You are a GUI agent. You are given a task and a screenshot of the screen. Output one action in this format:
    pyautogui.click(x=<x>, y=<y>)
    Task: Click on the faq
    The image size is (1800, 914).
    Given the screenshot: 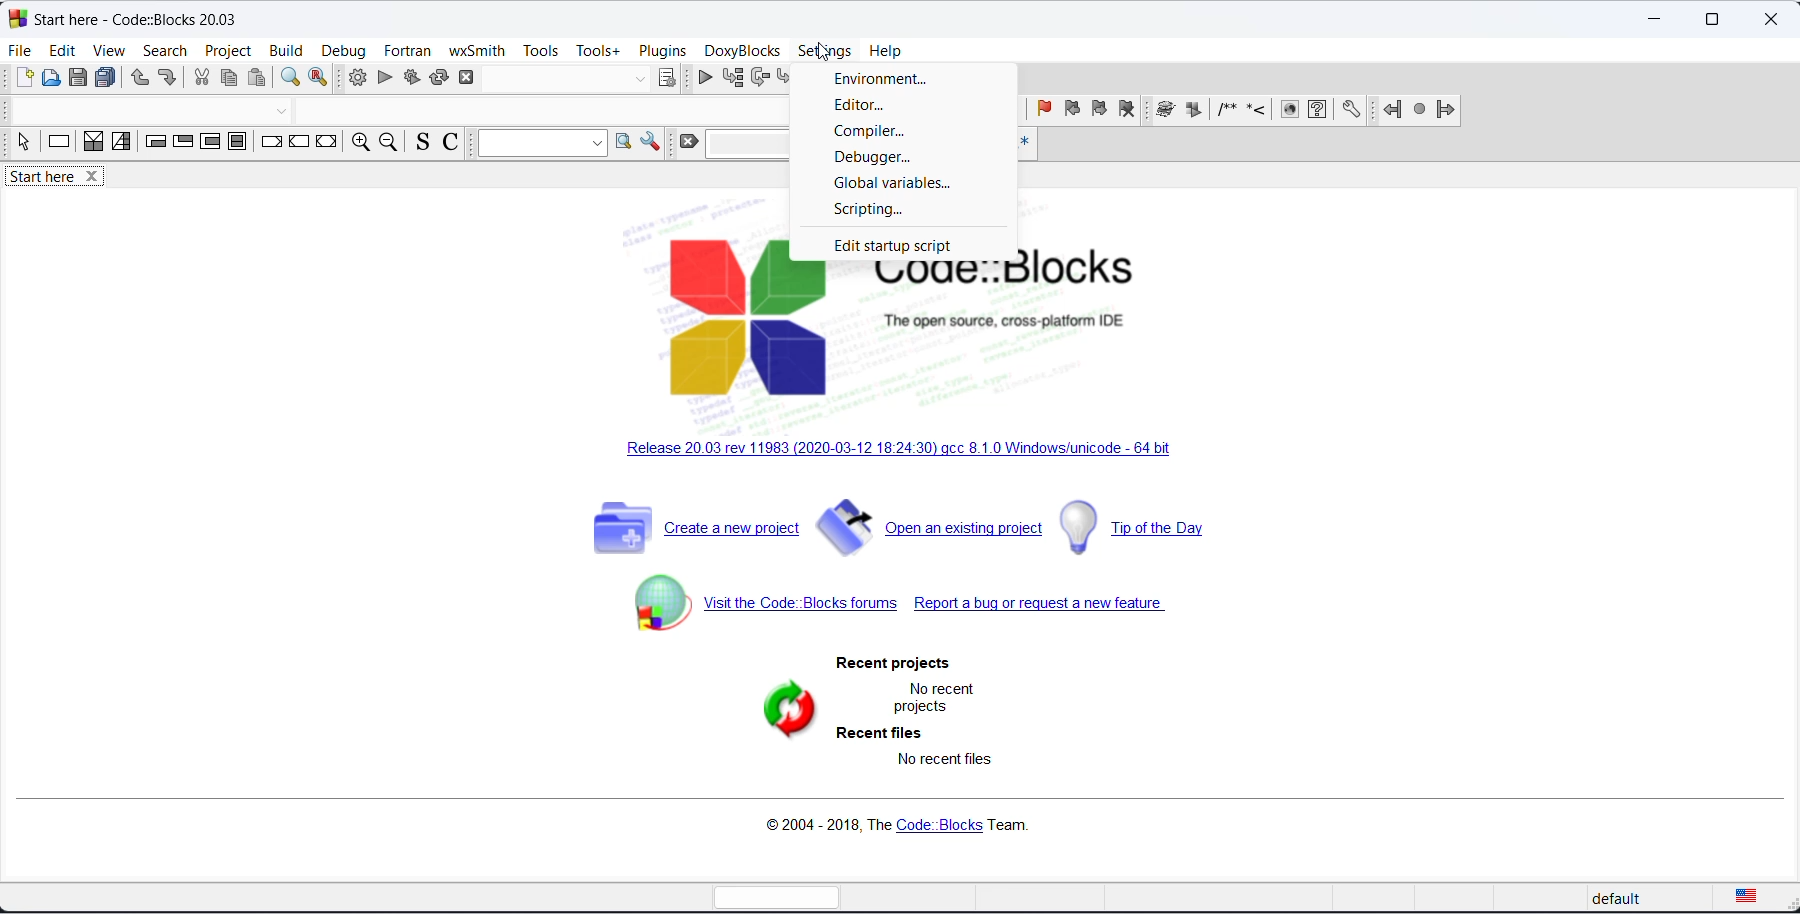 What is the action you would take?
    pyautogui.click(x=1318, y=109)
    